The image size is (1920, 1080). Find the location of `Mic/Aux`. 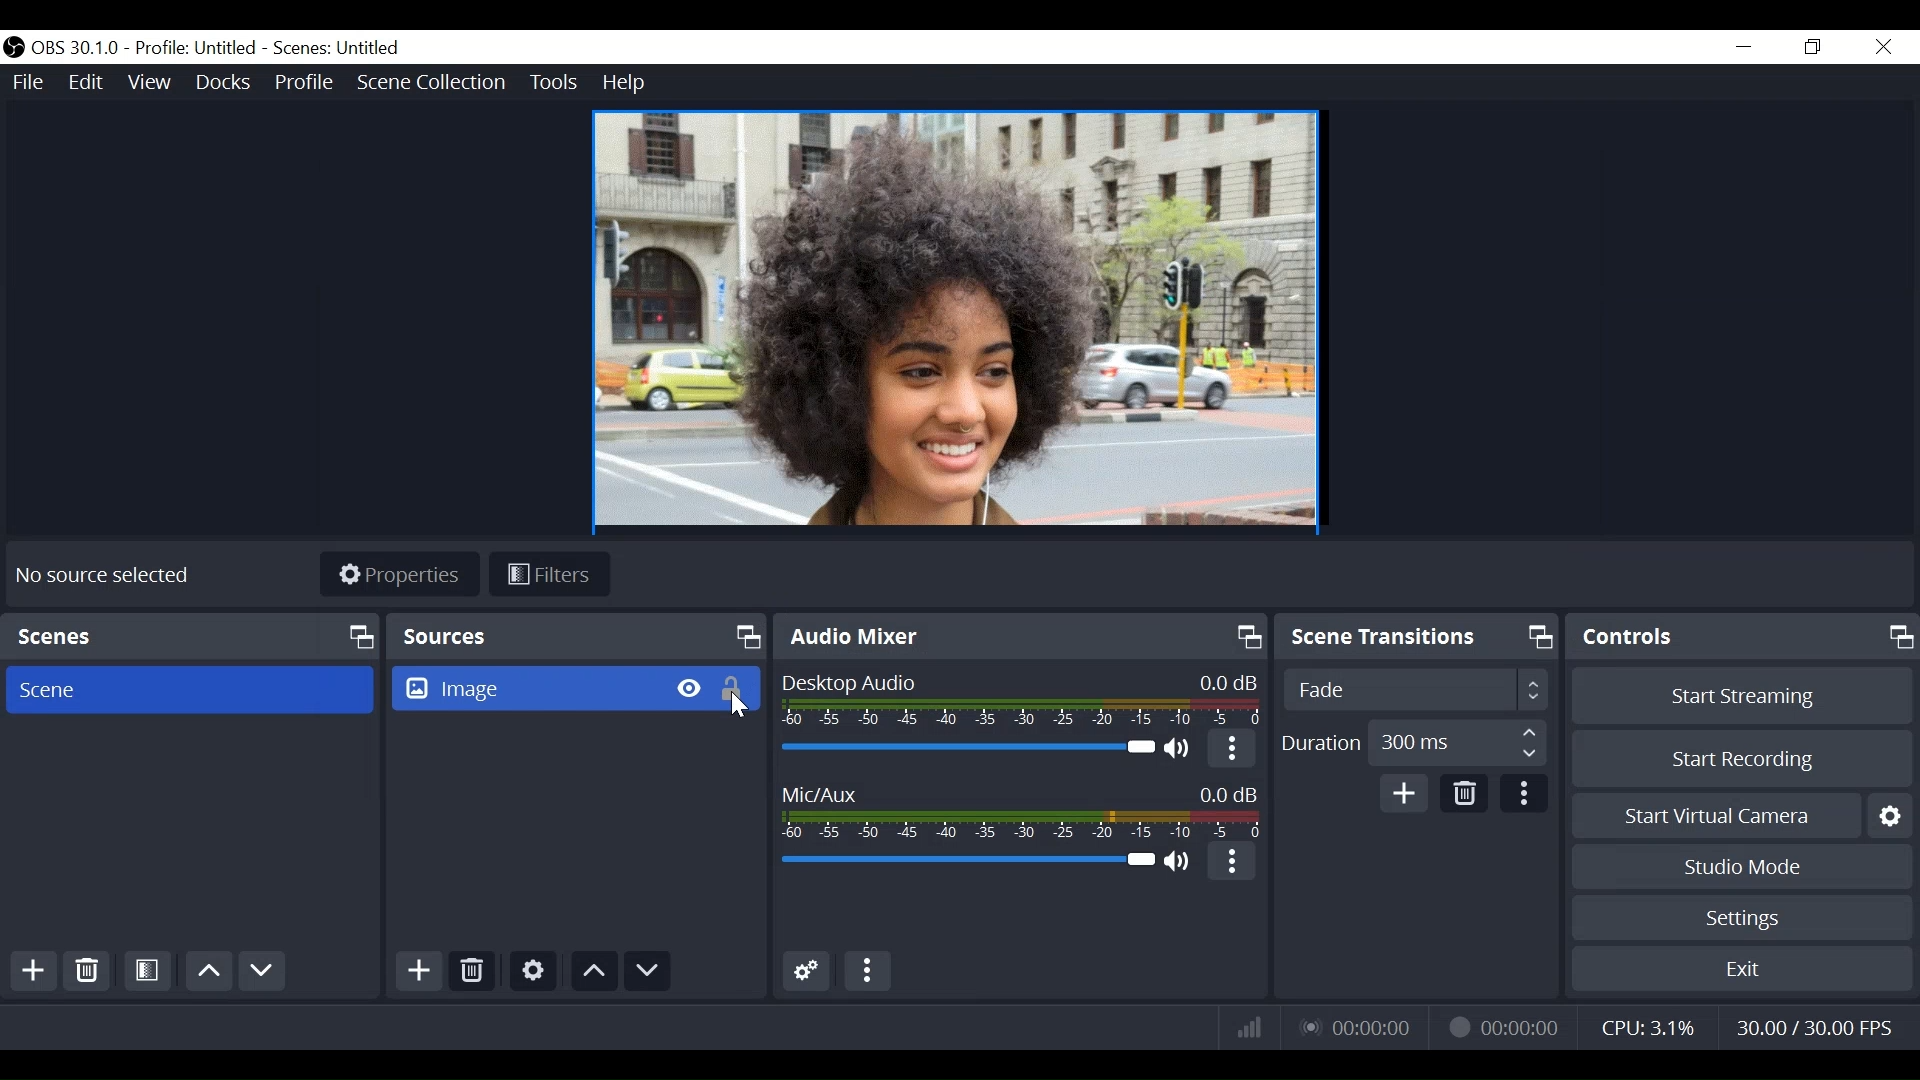

Mic/Aux is located at coordinates (1021, 810).